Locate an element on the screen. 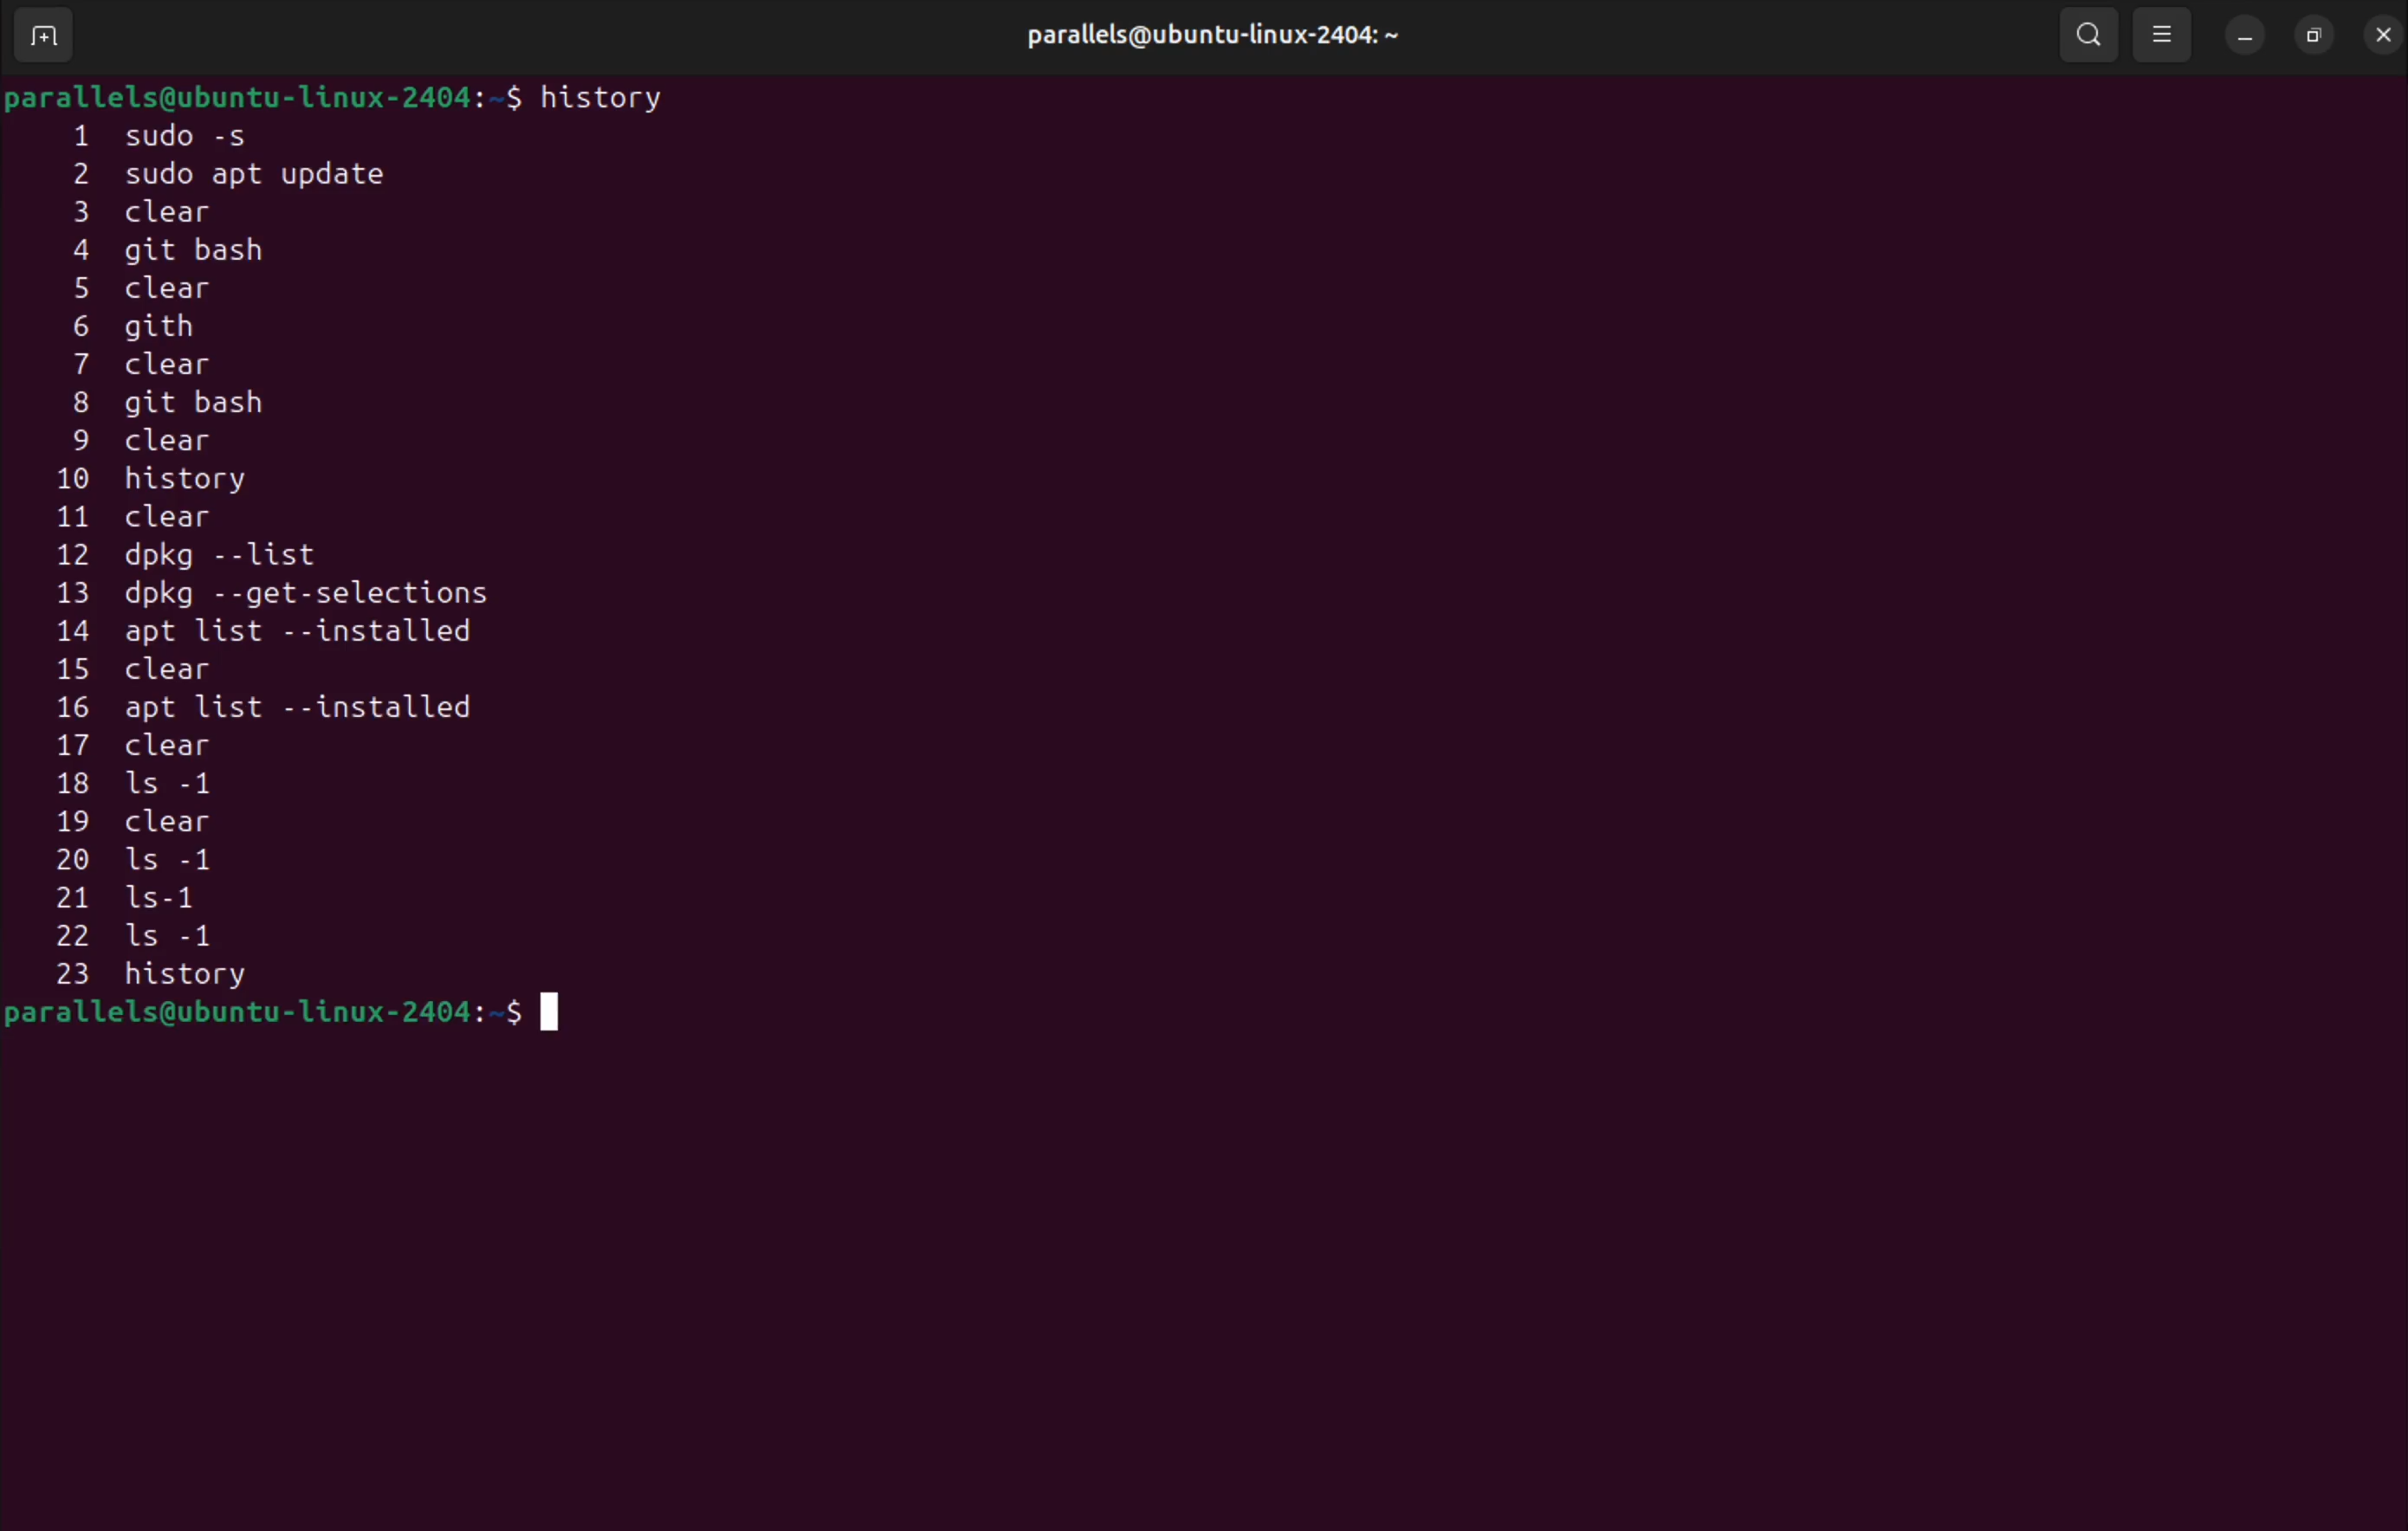 This screenshot has height=1531, width=2408. bash prompts is located at coordinates (262, 94).